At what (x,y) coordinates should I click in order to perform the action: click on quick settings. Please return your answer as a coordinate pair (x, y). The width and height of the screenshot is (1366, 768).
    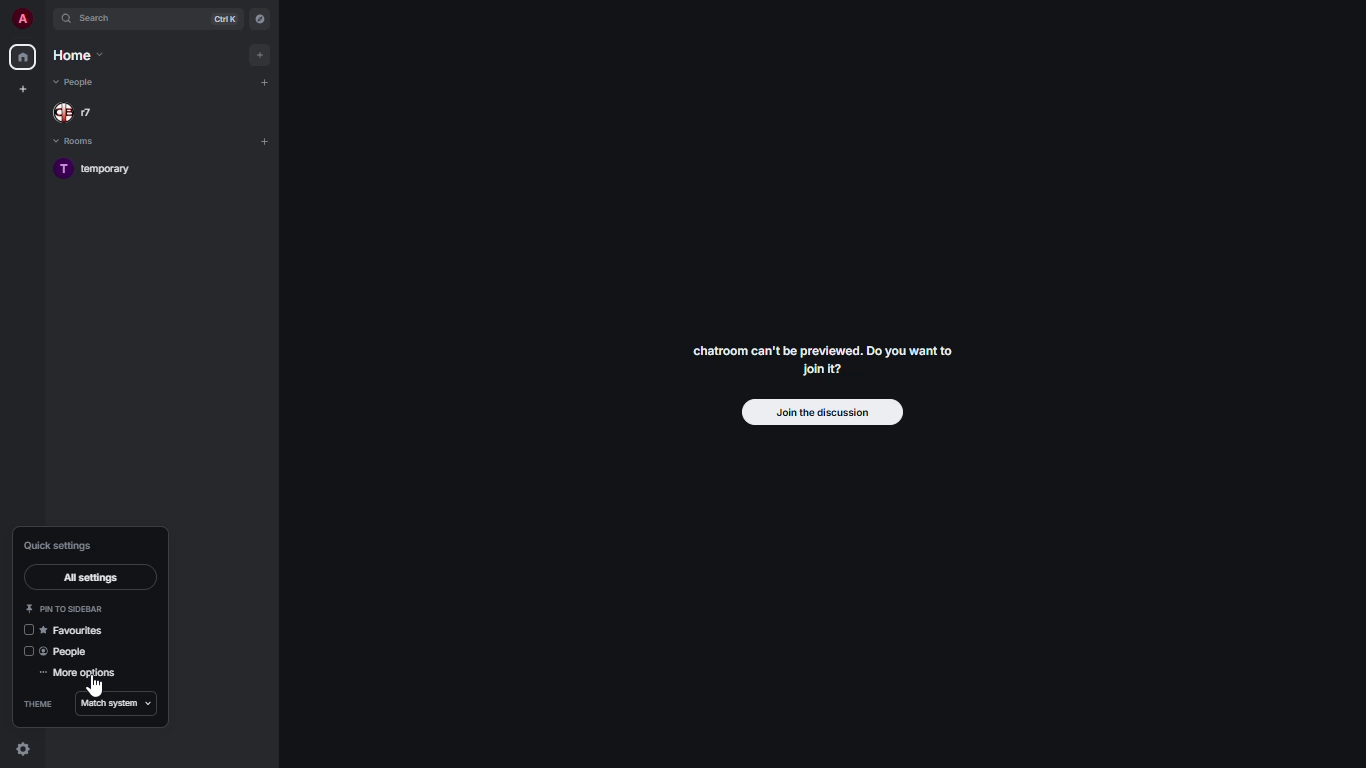
    Looking at the image, I should click on (23, 749).